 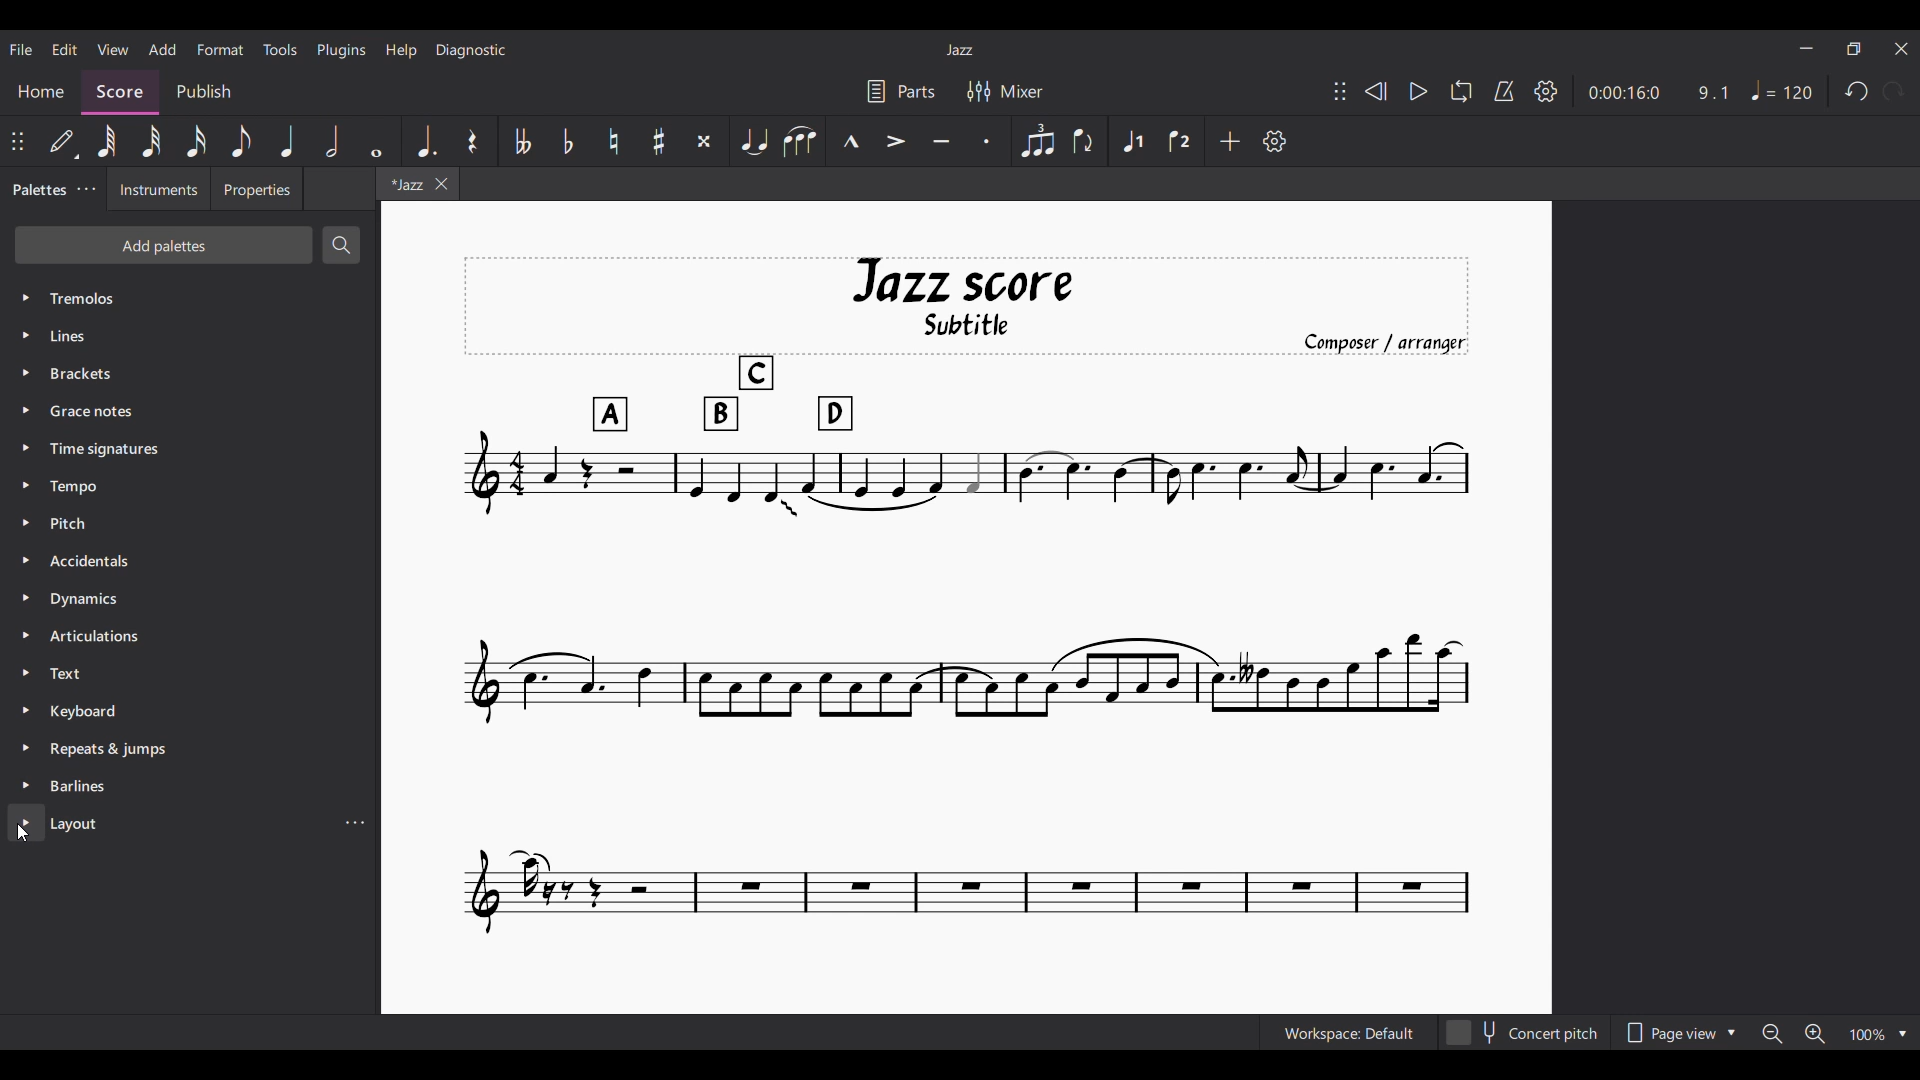 I want to click on Properties, so click(x=257, y=189).